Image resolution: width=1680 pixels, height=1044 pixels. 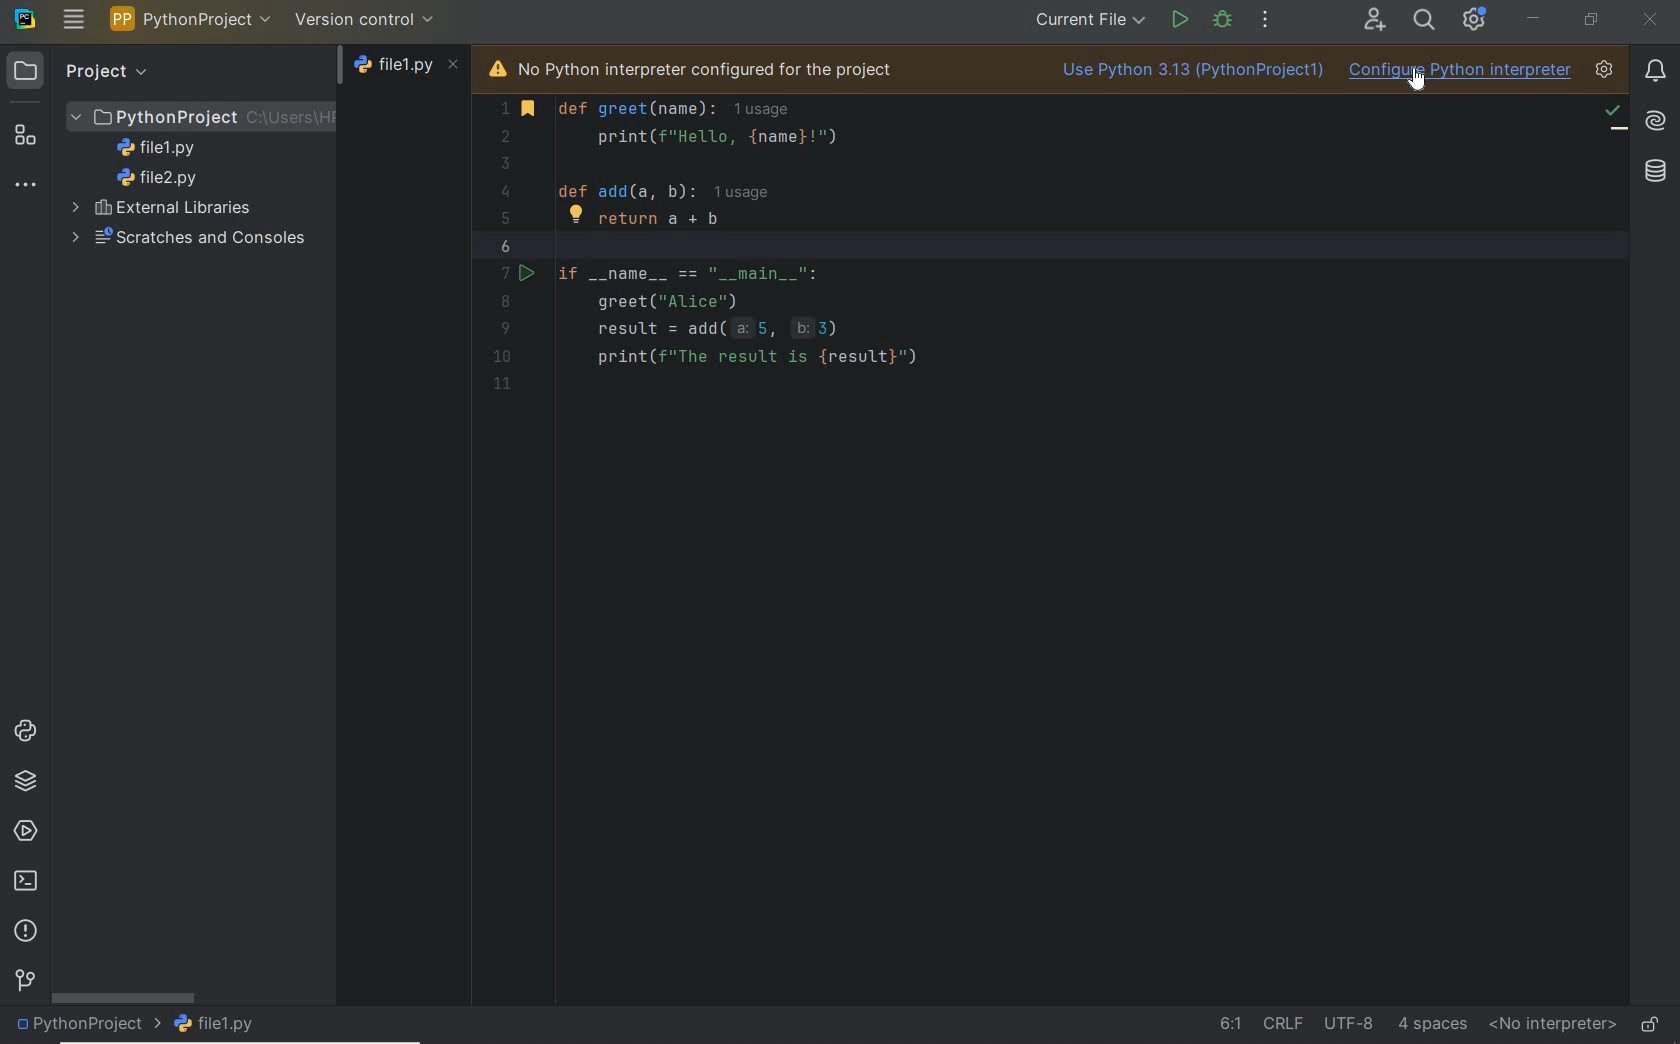 What do you see at coordinates (219, 1024) in the screenshot?
I see `file name` at bounding box center [219, 1024].